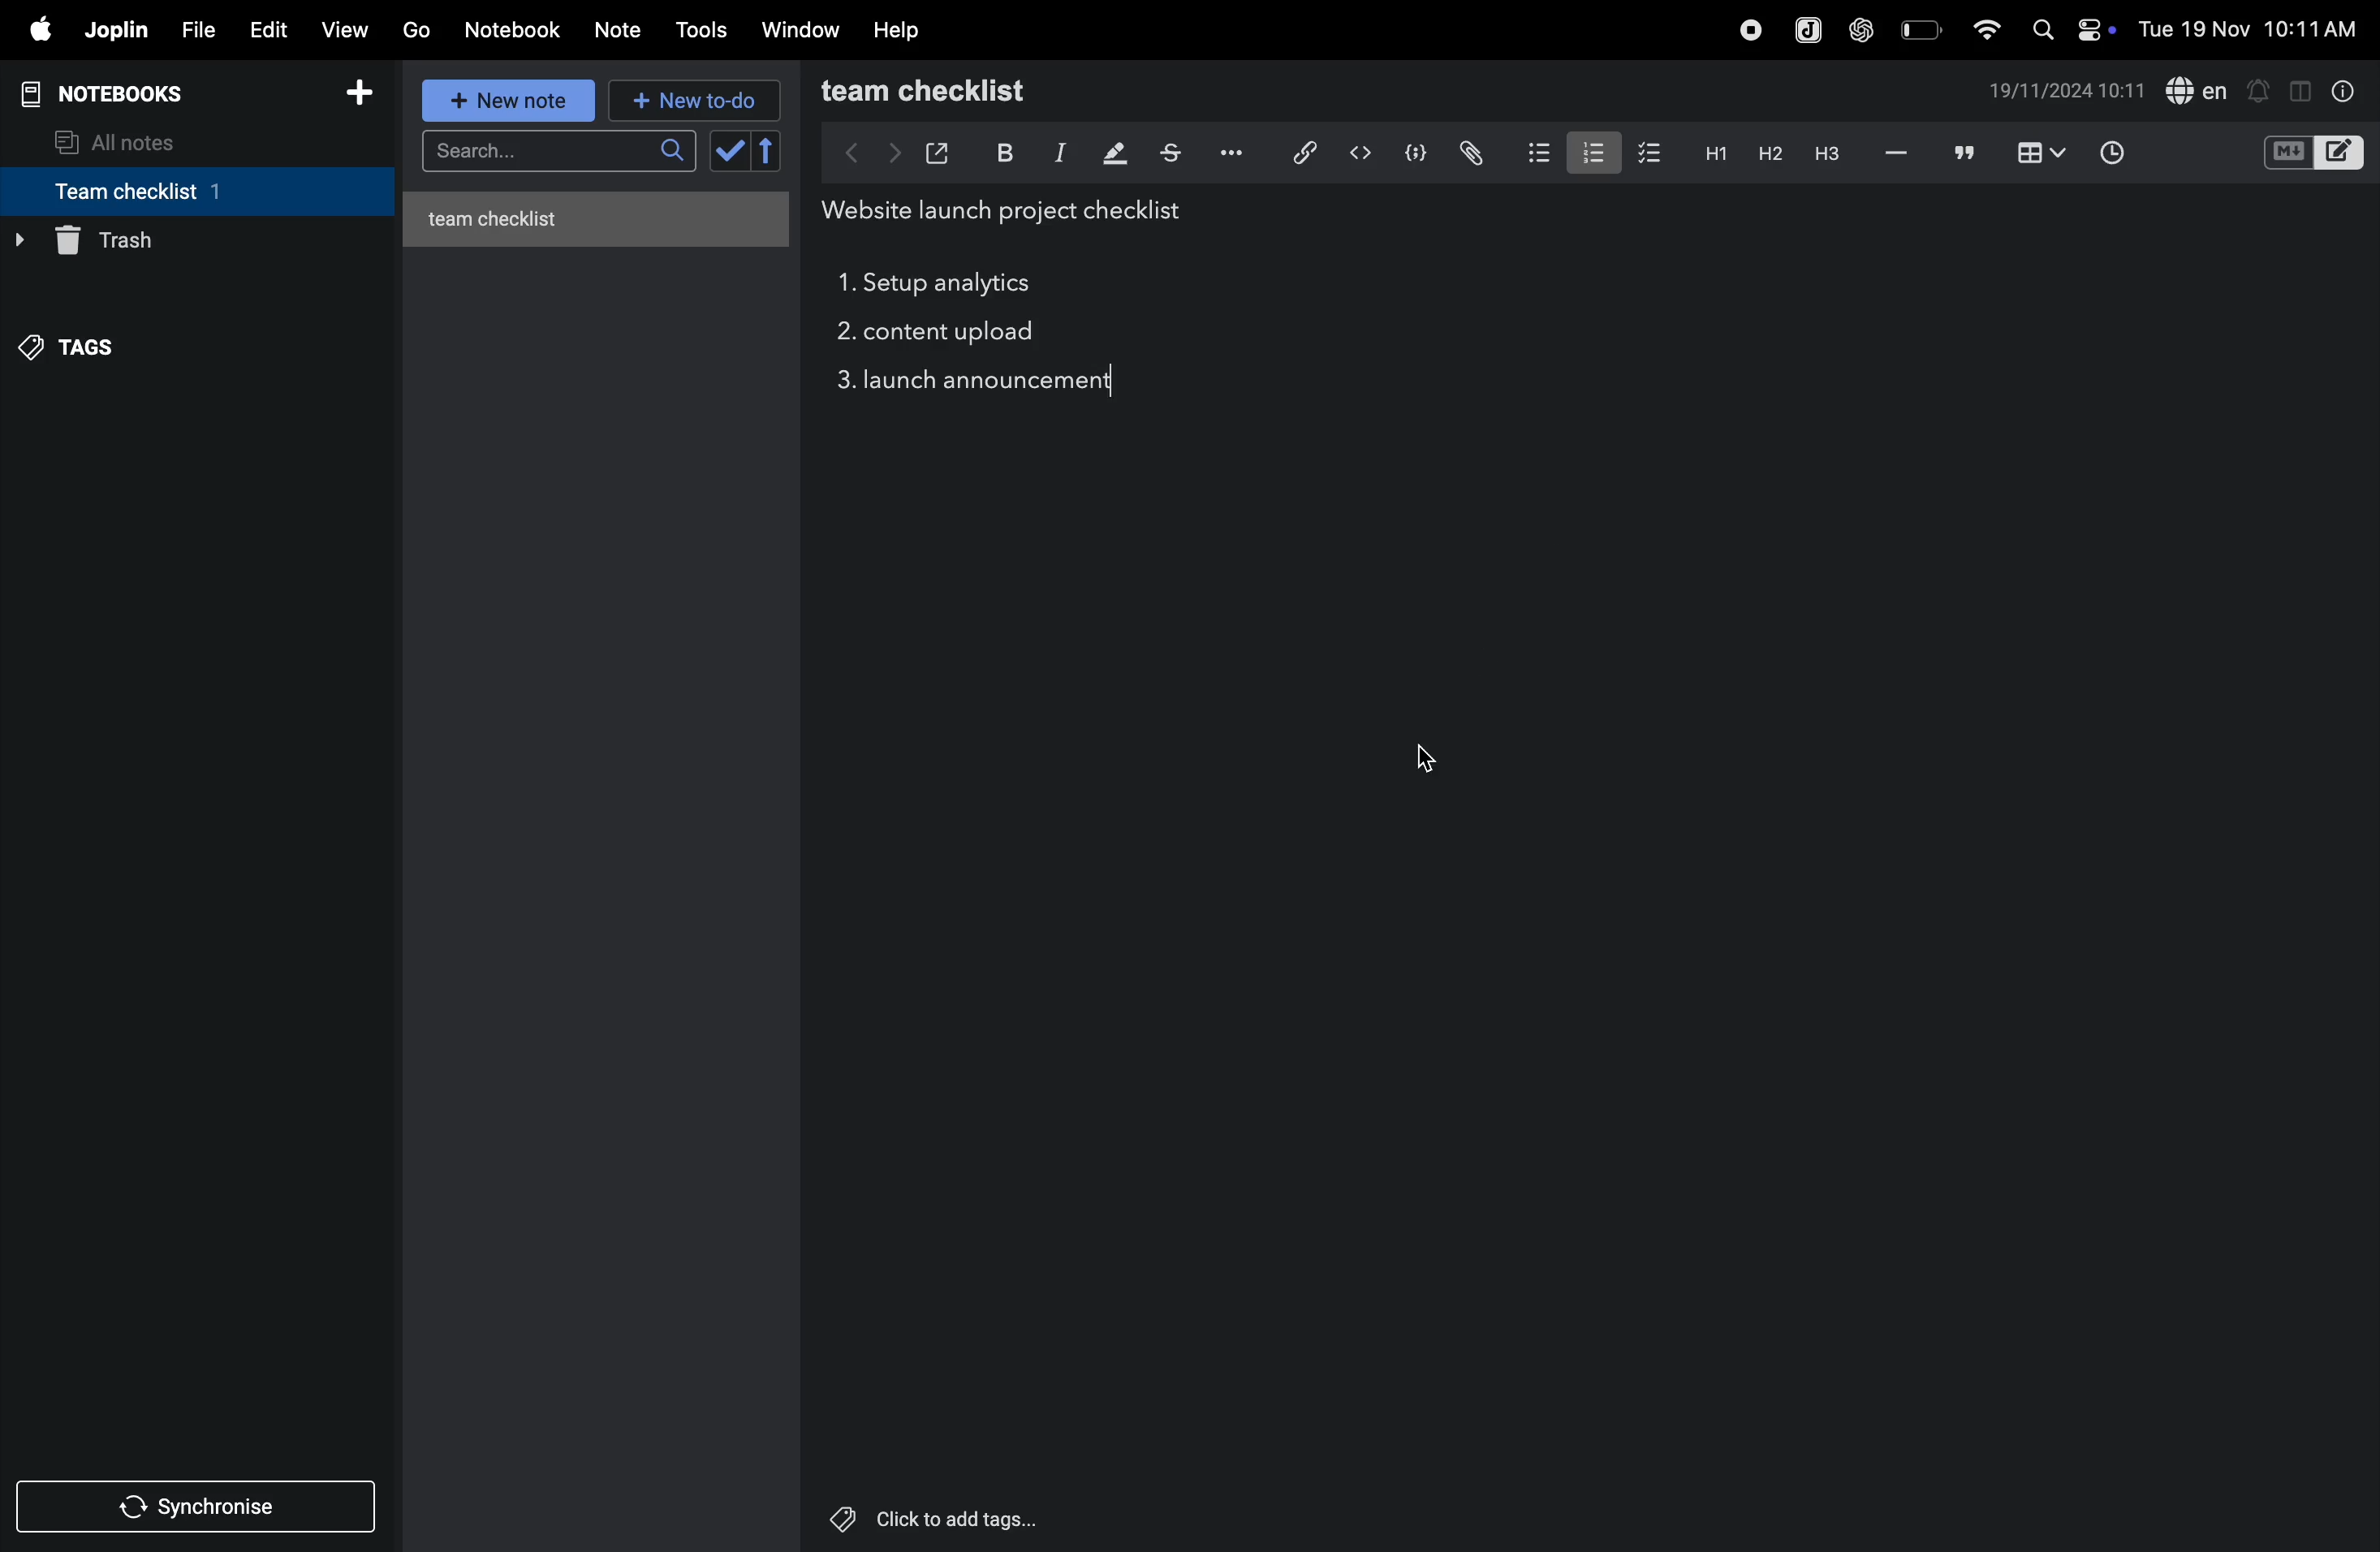 The image size is (2380, 1552). Describe the element at coordinates (966, 91) in the screenshot. I see `team checklist` at that location.